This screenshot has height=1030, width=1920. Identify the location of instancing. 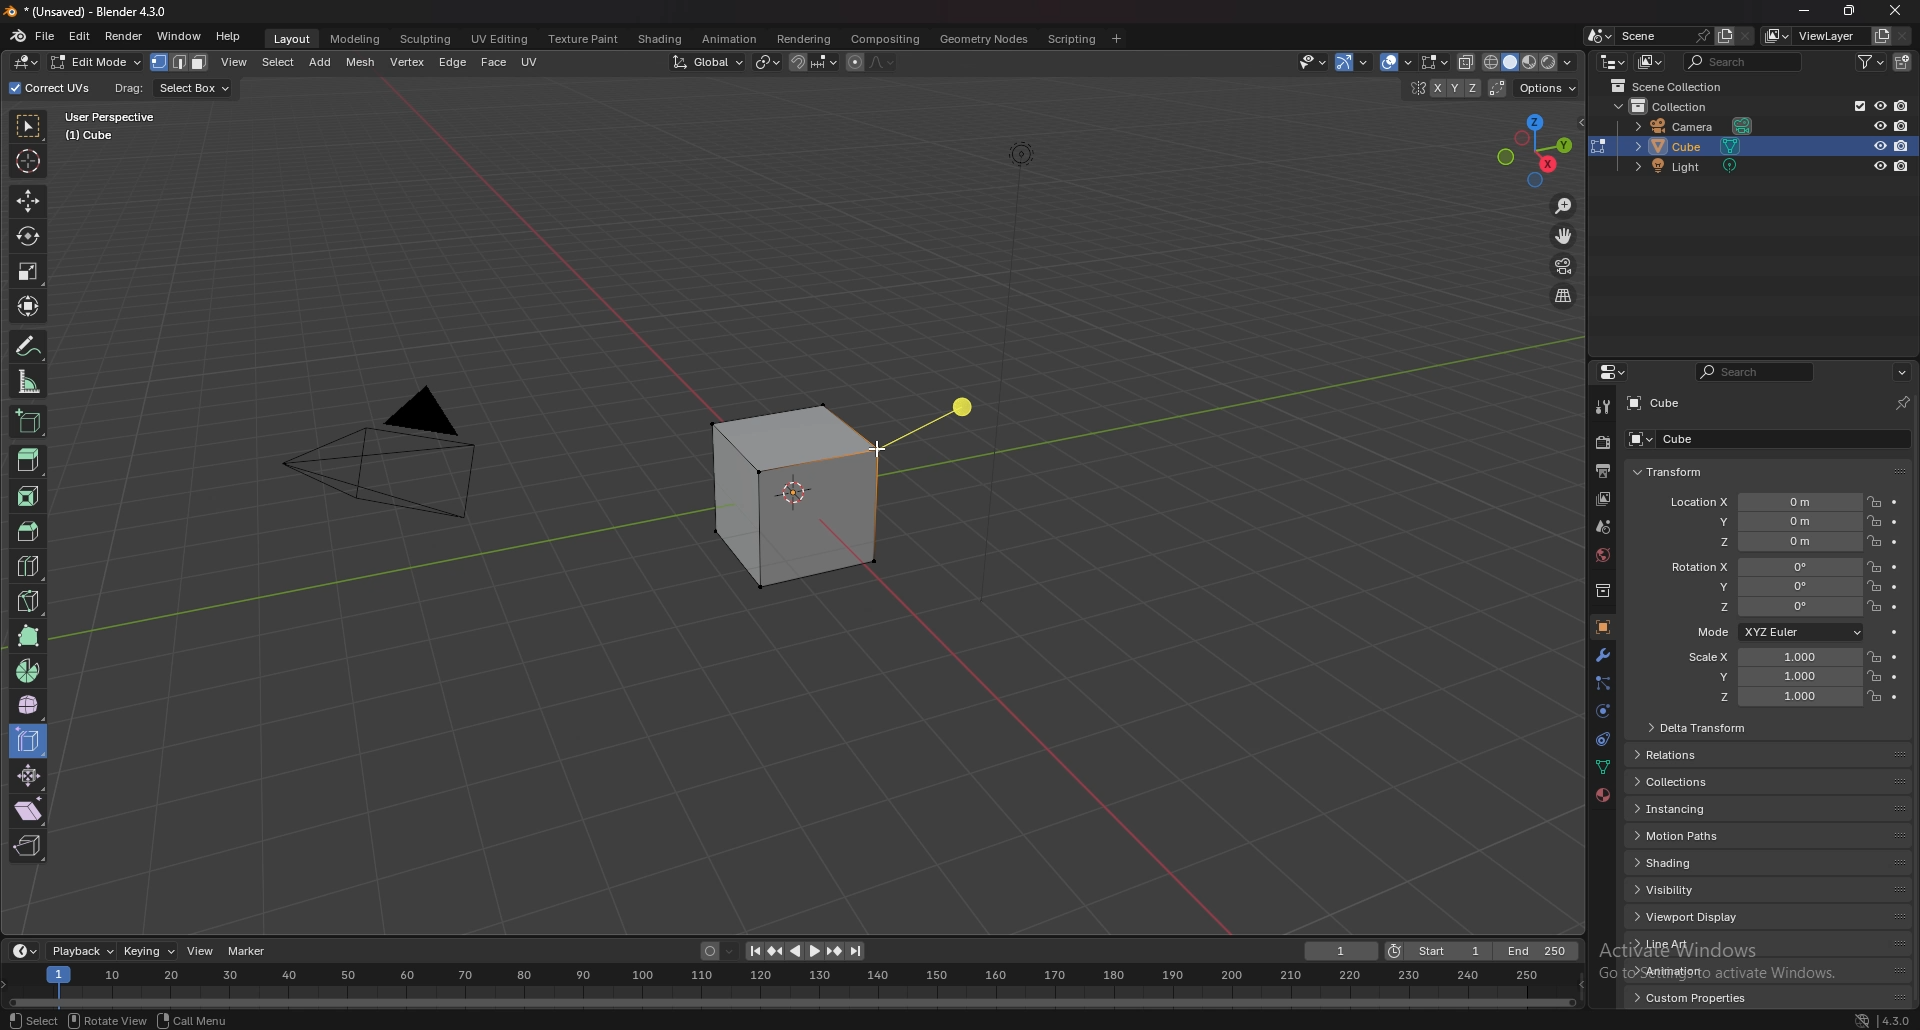
(1688, 811).